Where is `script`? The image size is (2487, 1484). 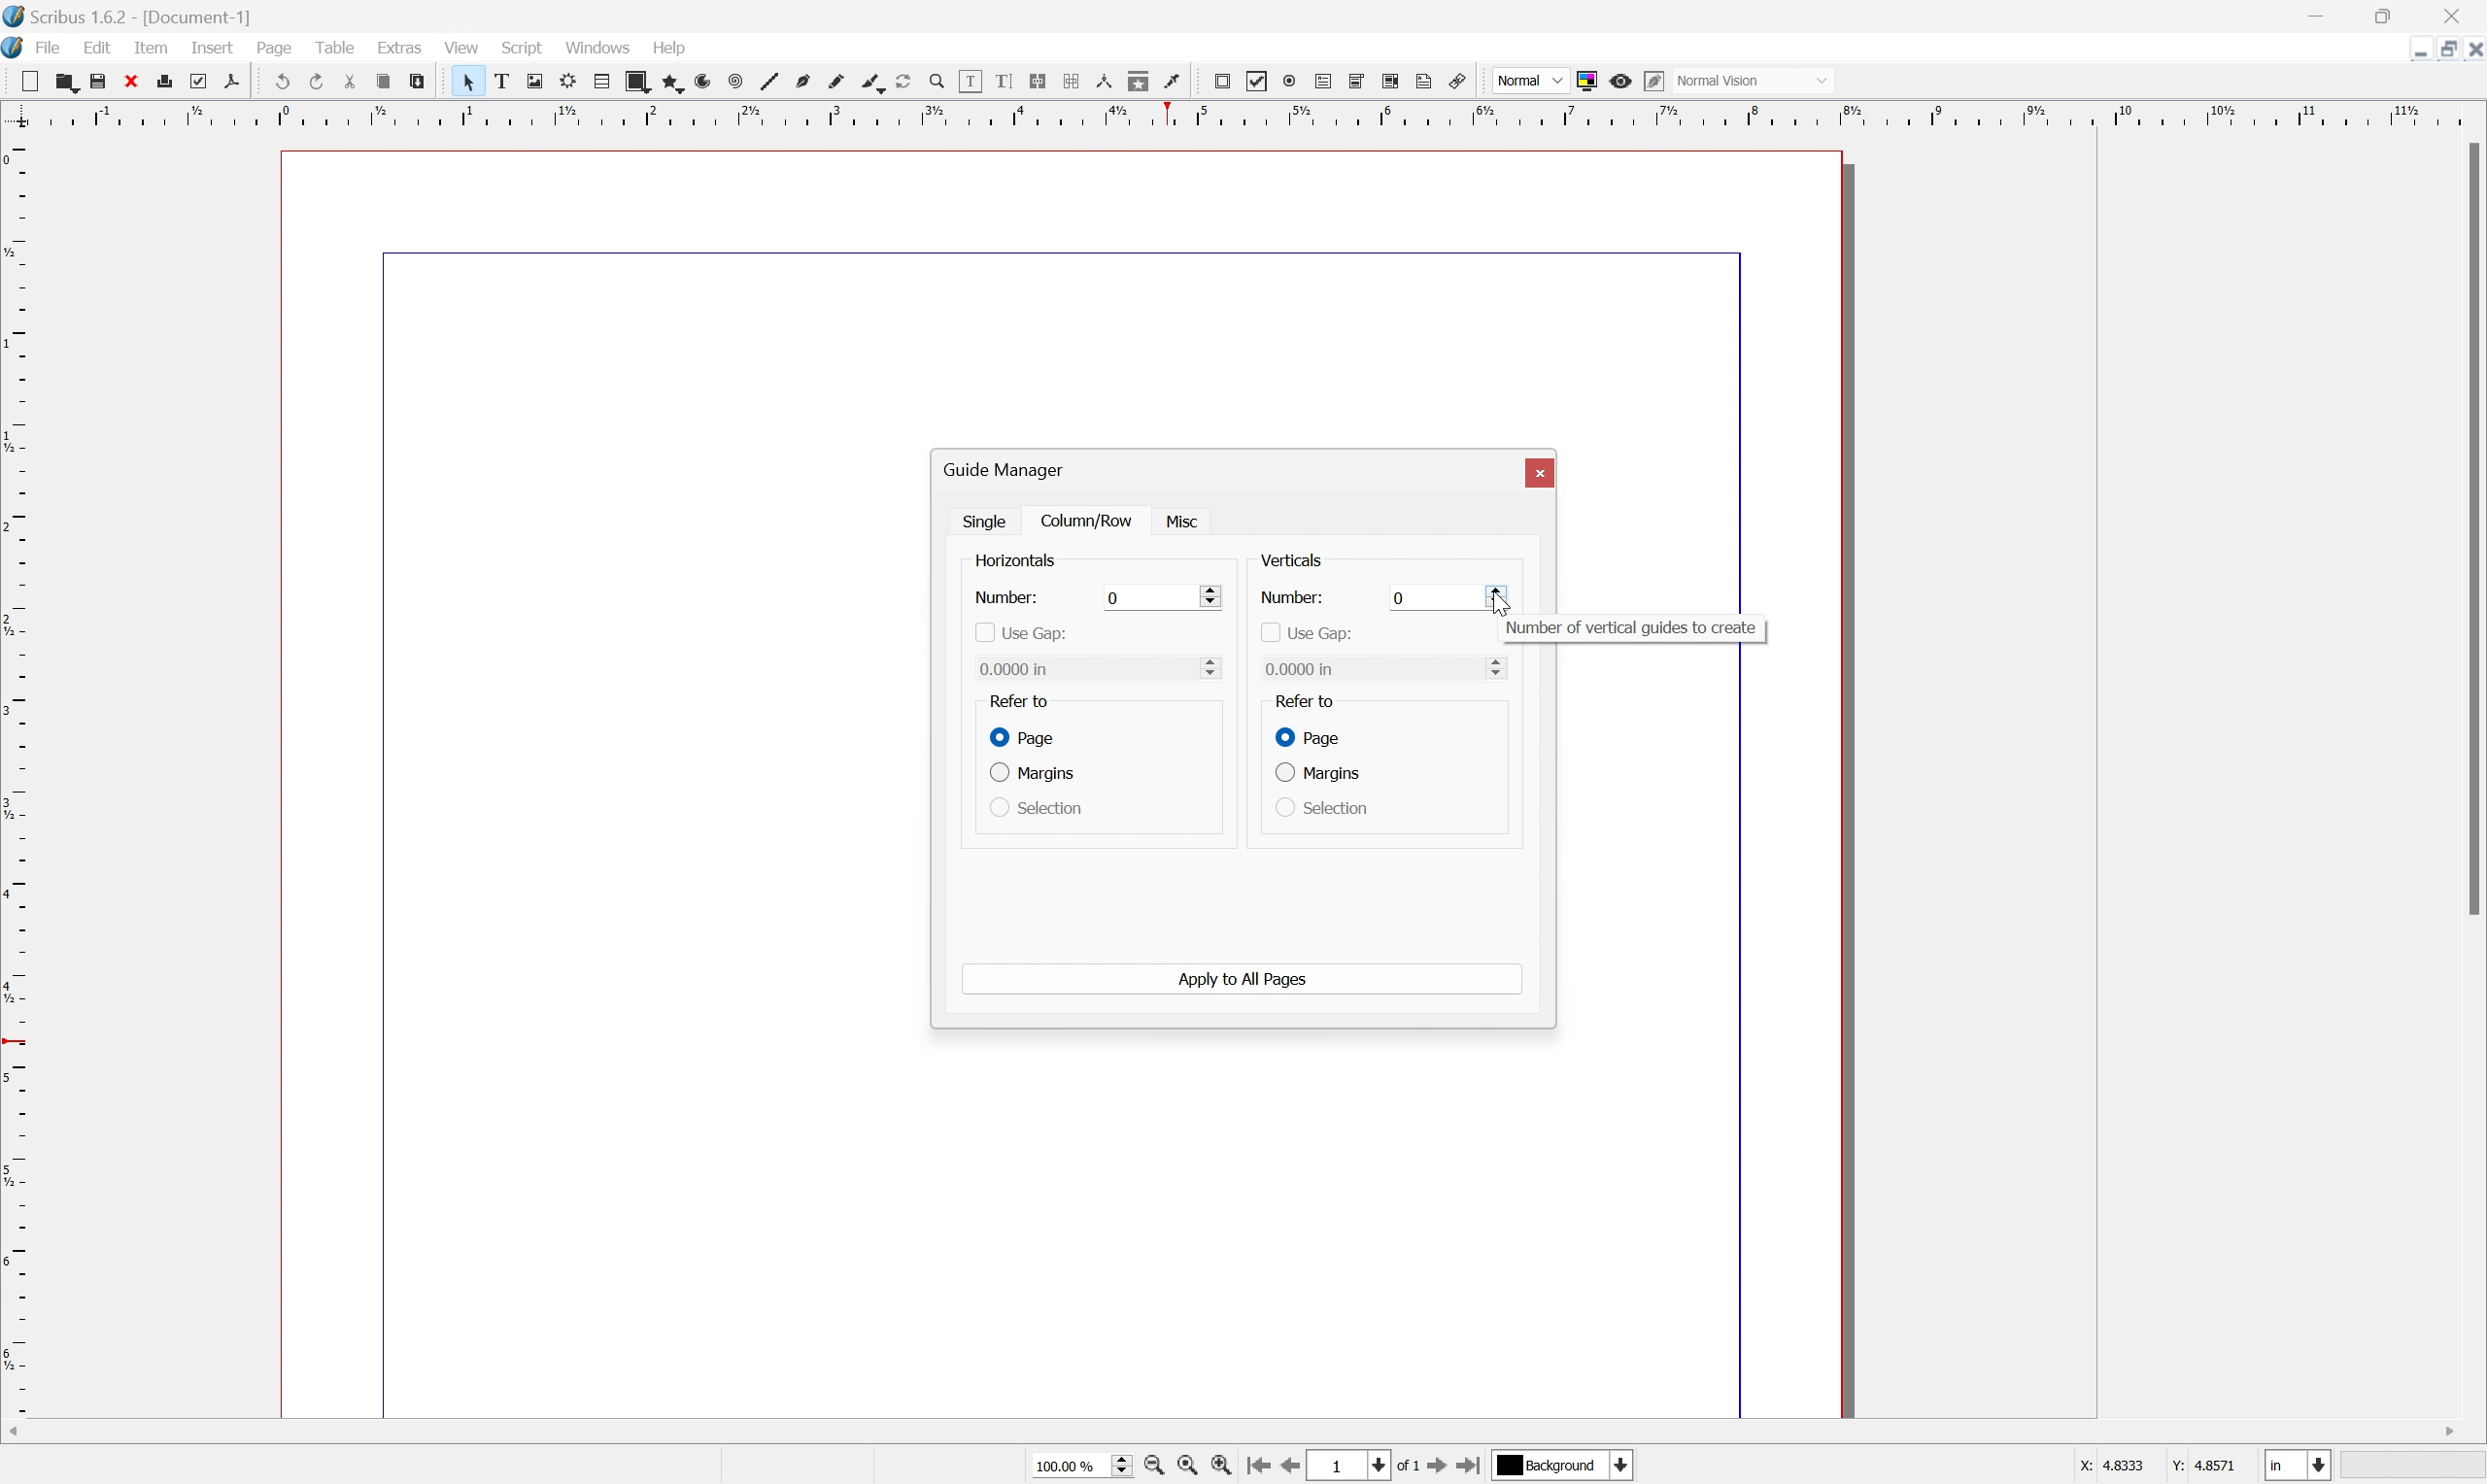 script is located at coordinates (522, 47).